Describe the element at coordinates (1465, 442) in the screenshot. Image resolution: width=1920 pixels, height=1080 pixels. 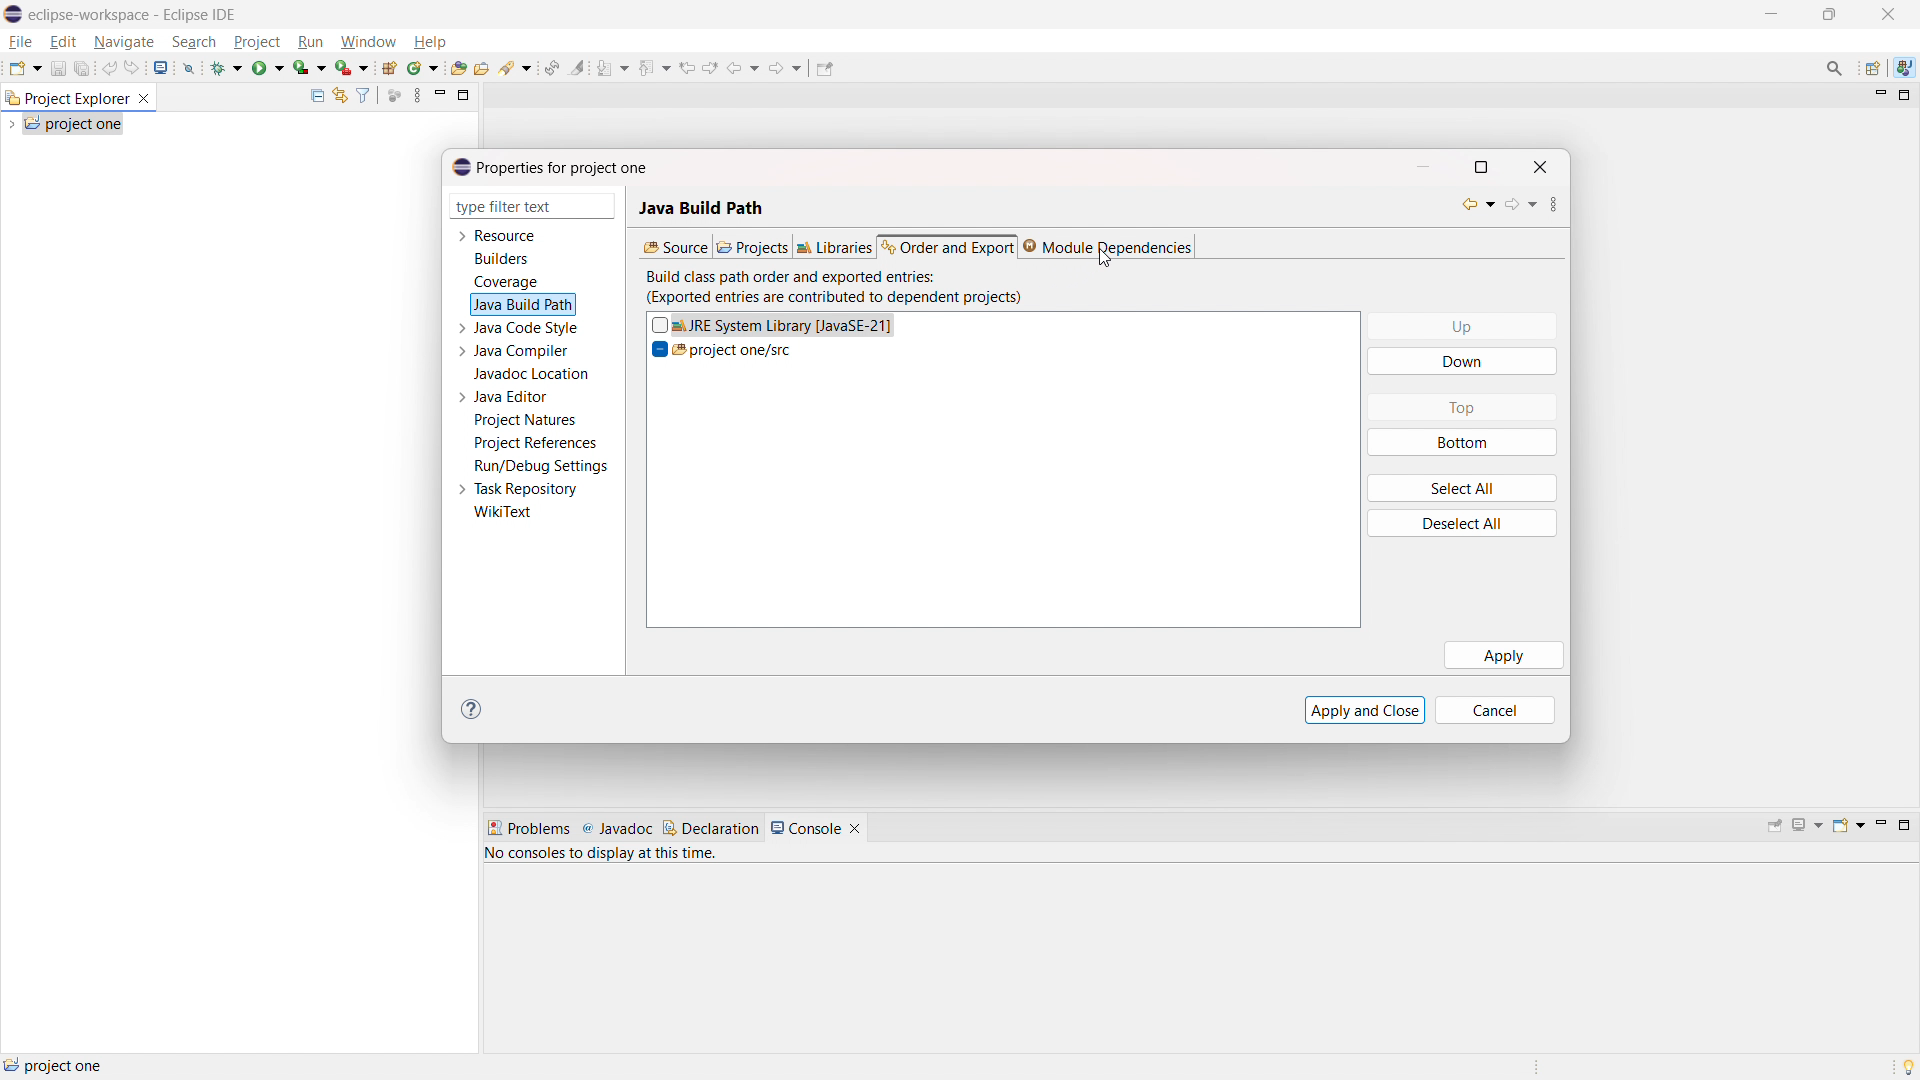
I see `bottom` at that location.